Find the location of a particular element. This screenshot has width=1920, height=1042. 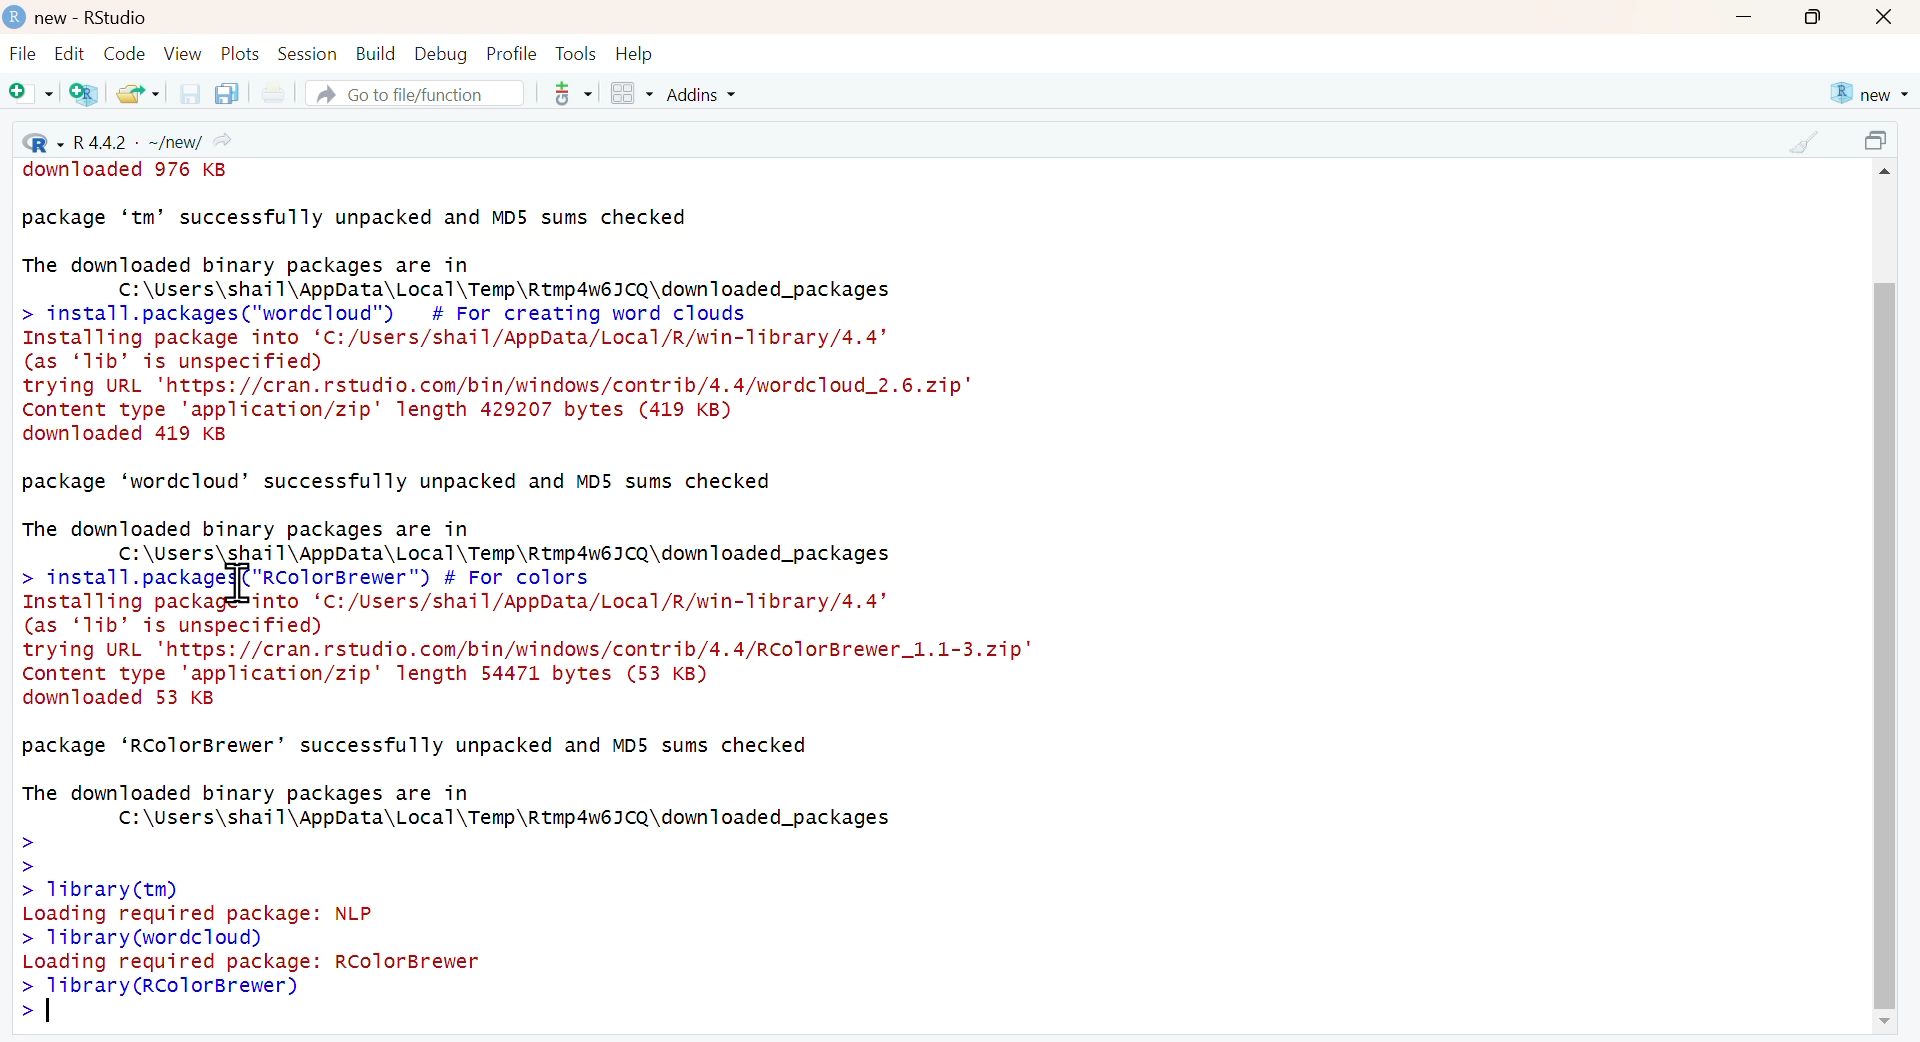

Build is located at coordinates (377, 54).